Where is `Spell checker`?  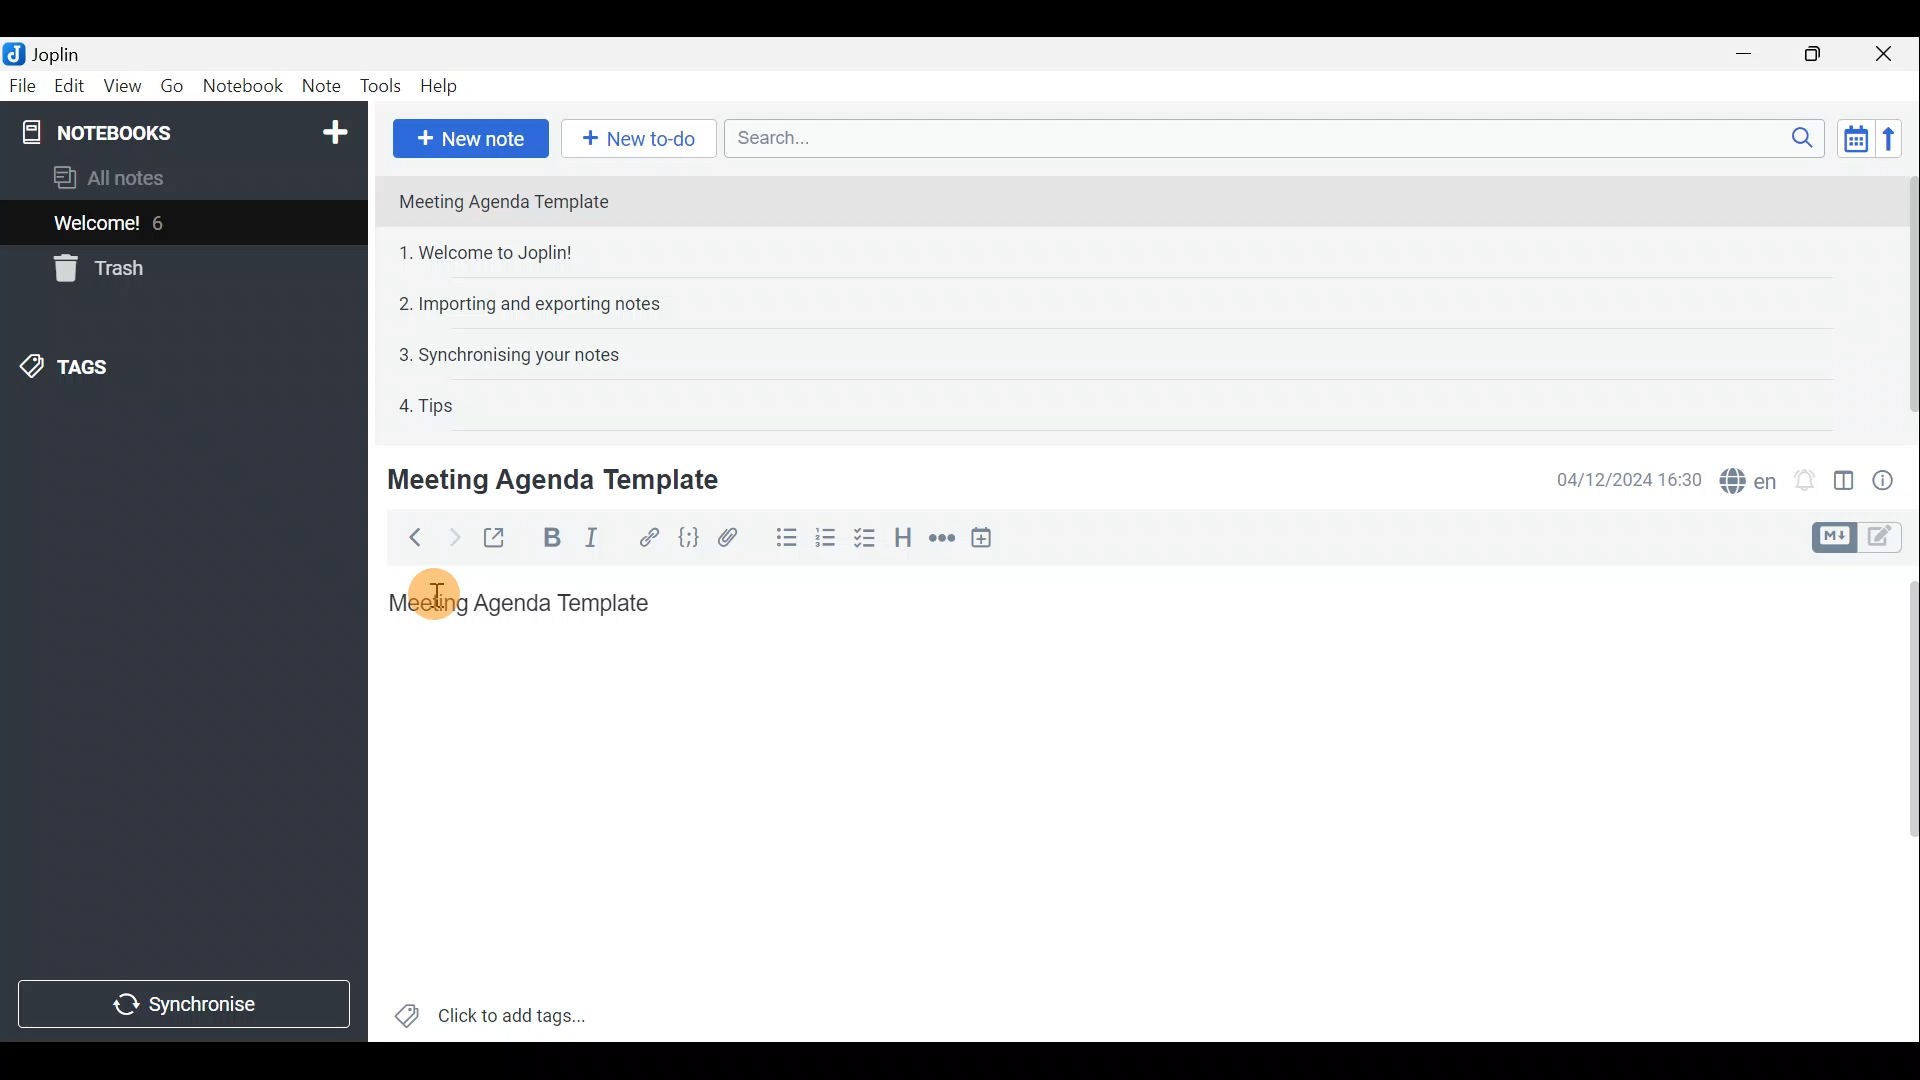 Spell checker is located at coordinates (1750, 478).